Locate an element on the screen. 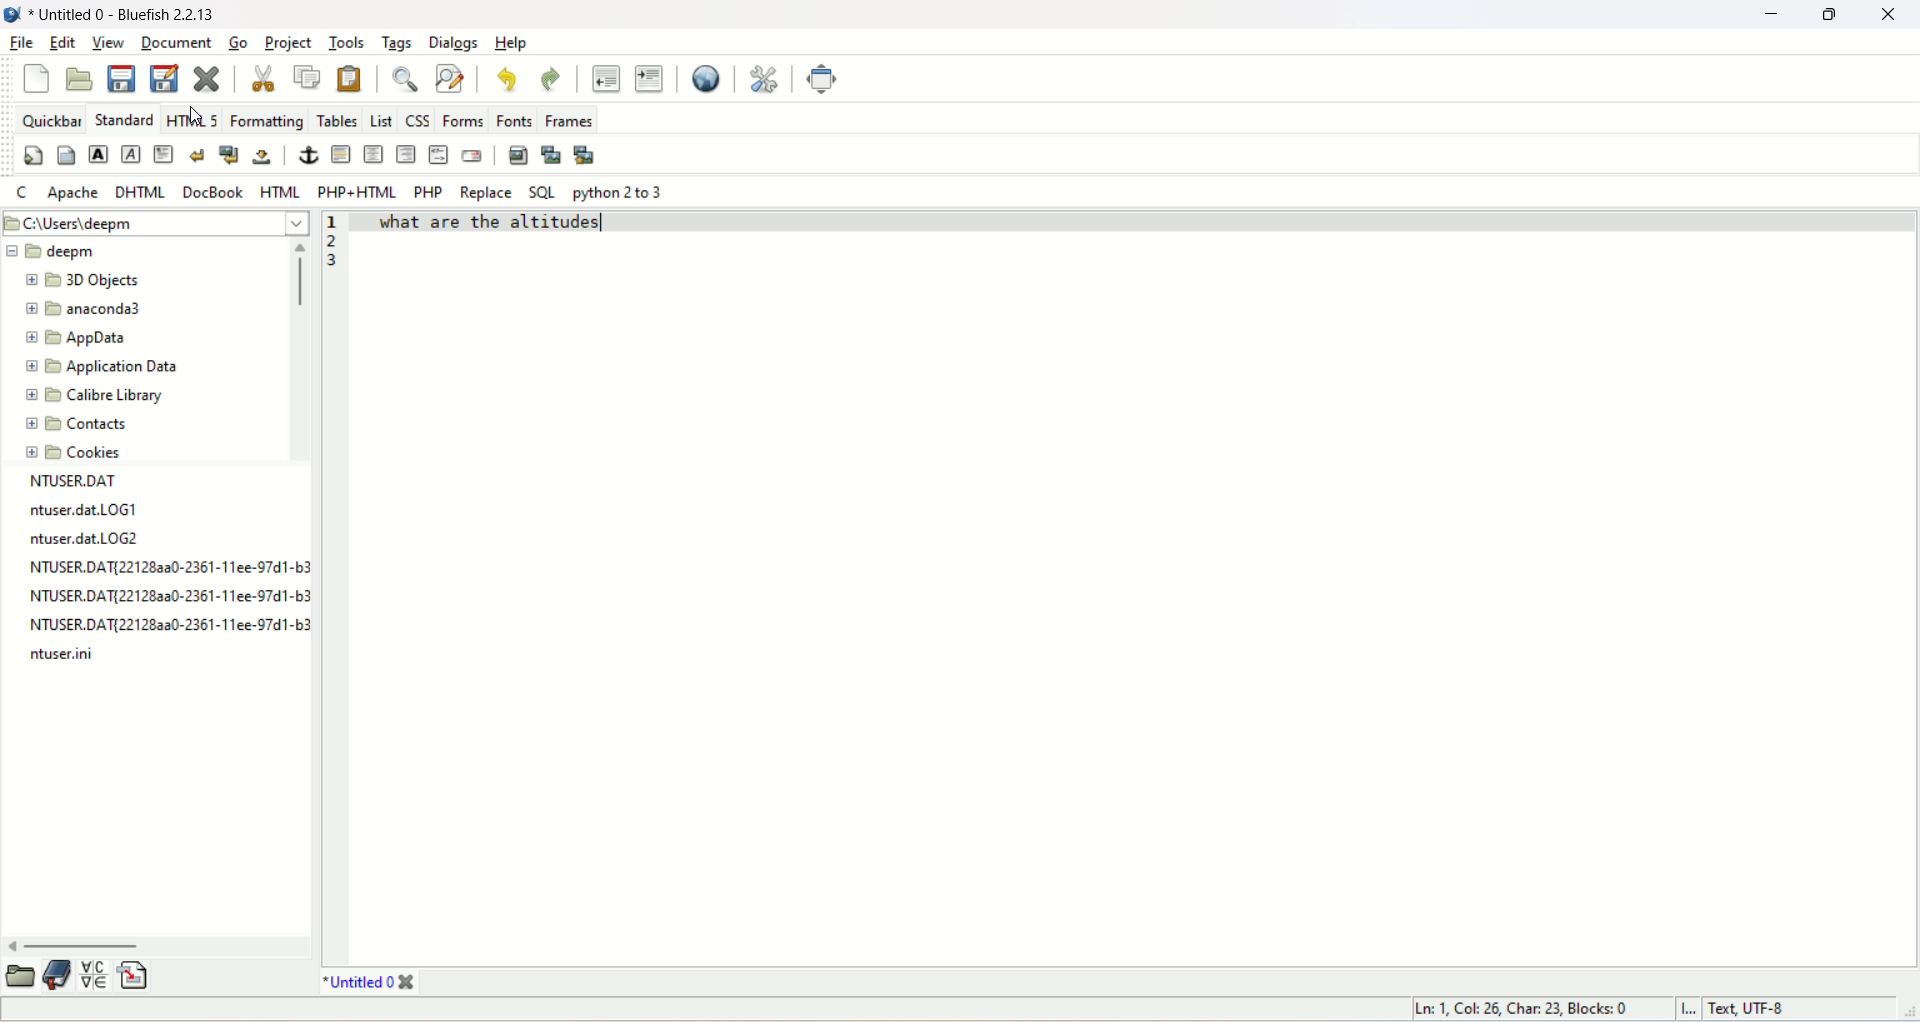 The height and width of the screenshot is (1022, 1920). CSS is located at coordinates (417, 120).